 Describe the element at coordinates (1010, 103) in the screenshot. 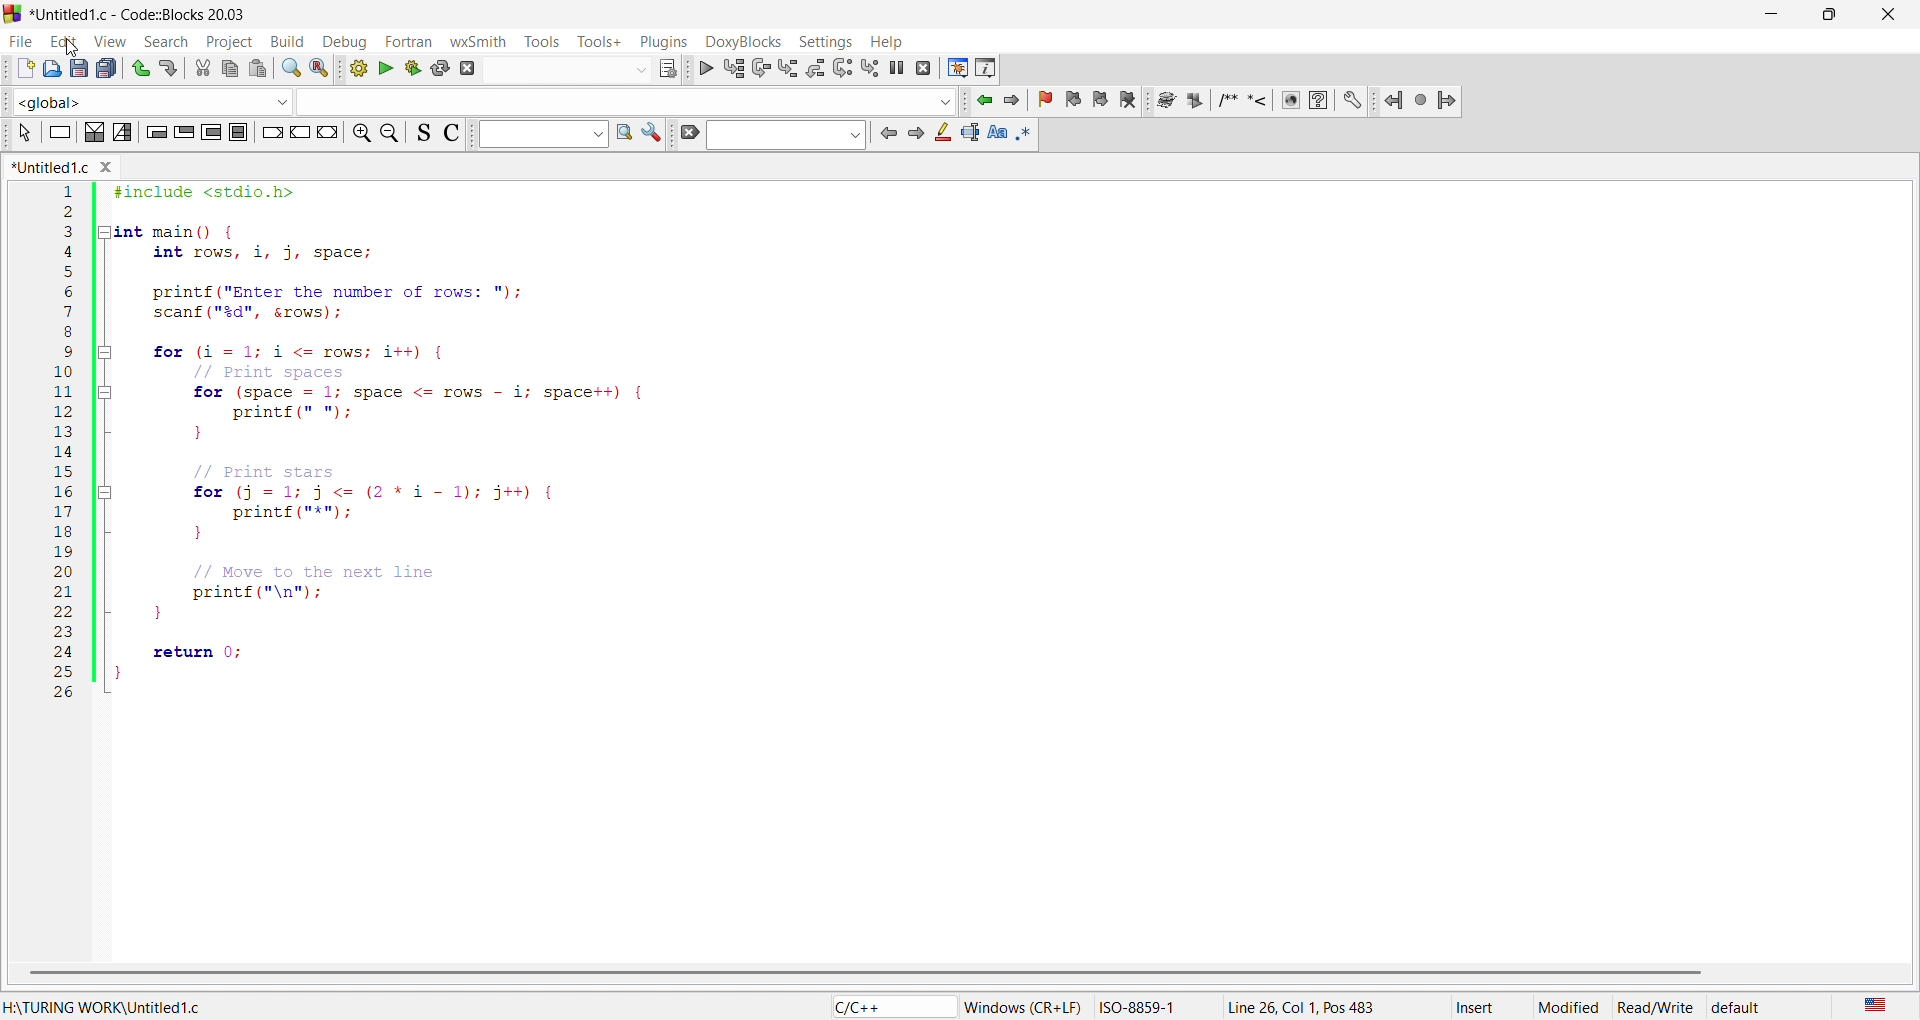

I see `jump forward` at that location.